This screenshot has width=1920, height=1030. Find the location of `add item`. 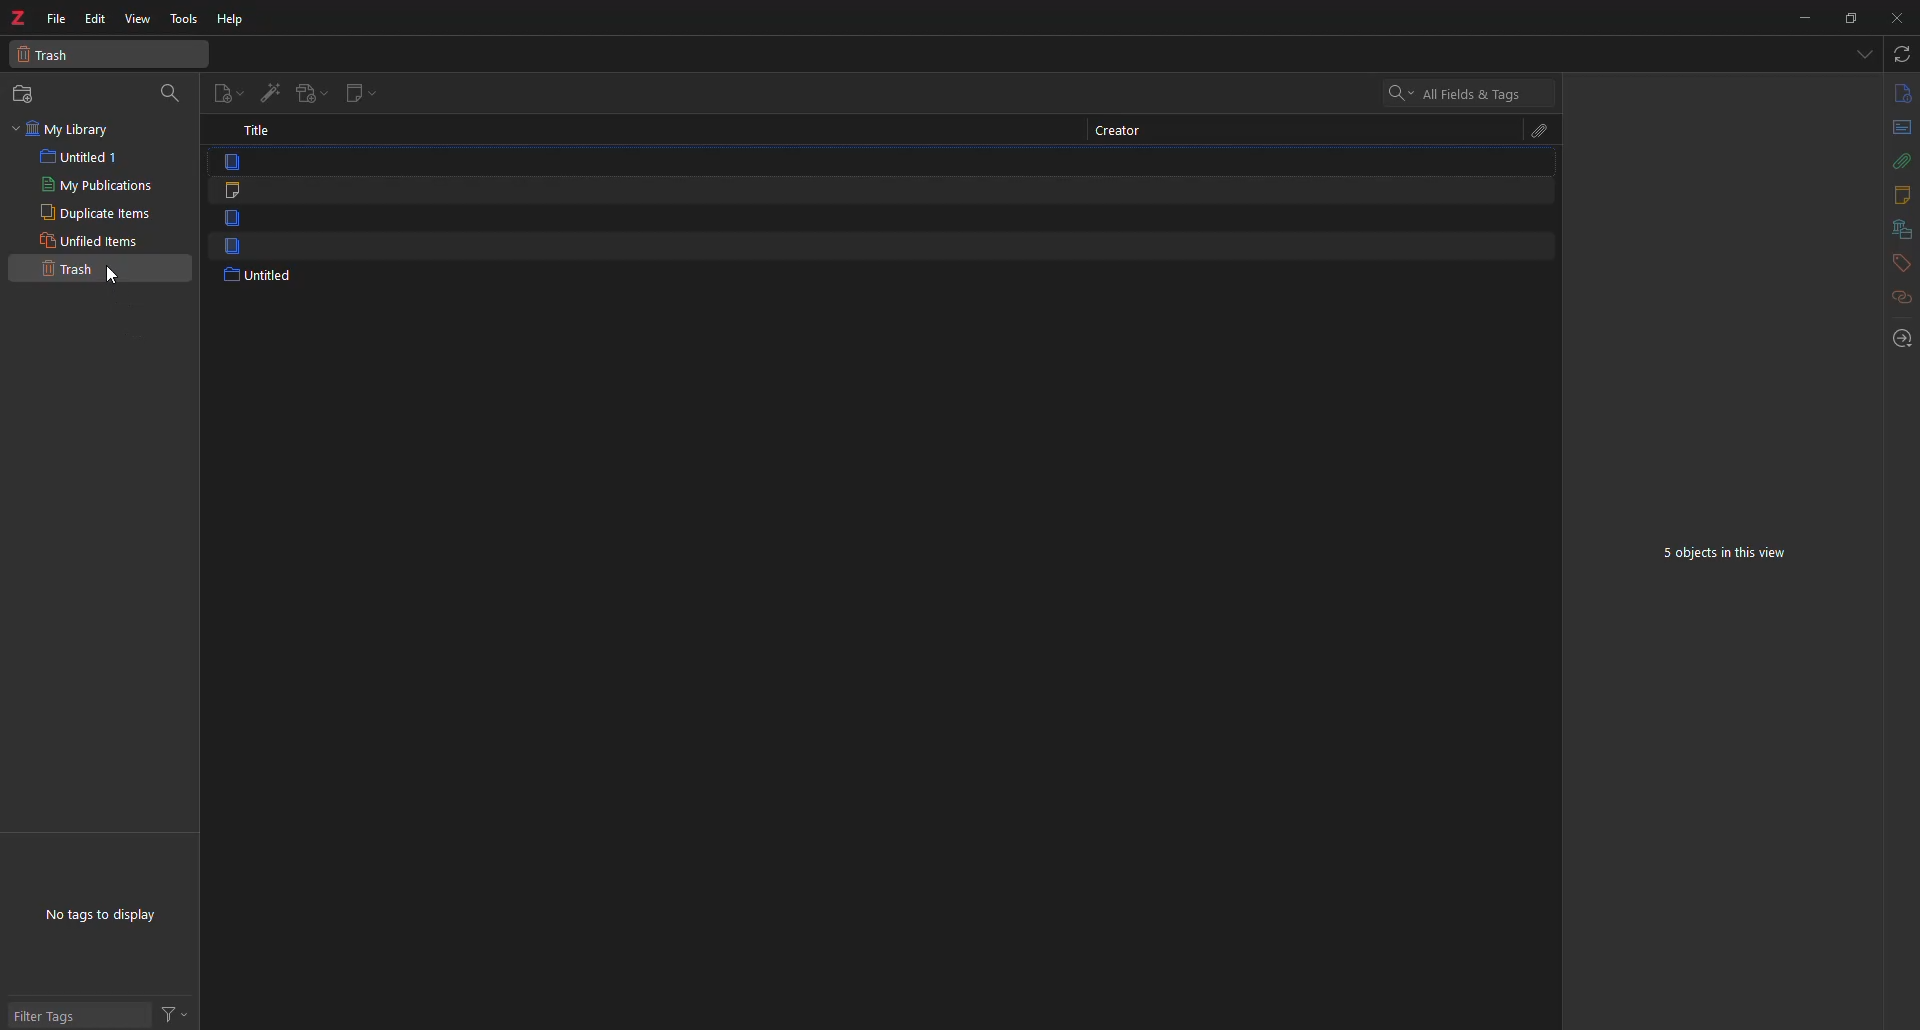

add item is located at coordinates (269, 91).